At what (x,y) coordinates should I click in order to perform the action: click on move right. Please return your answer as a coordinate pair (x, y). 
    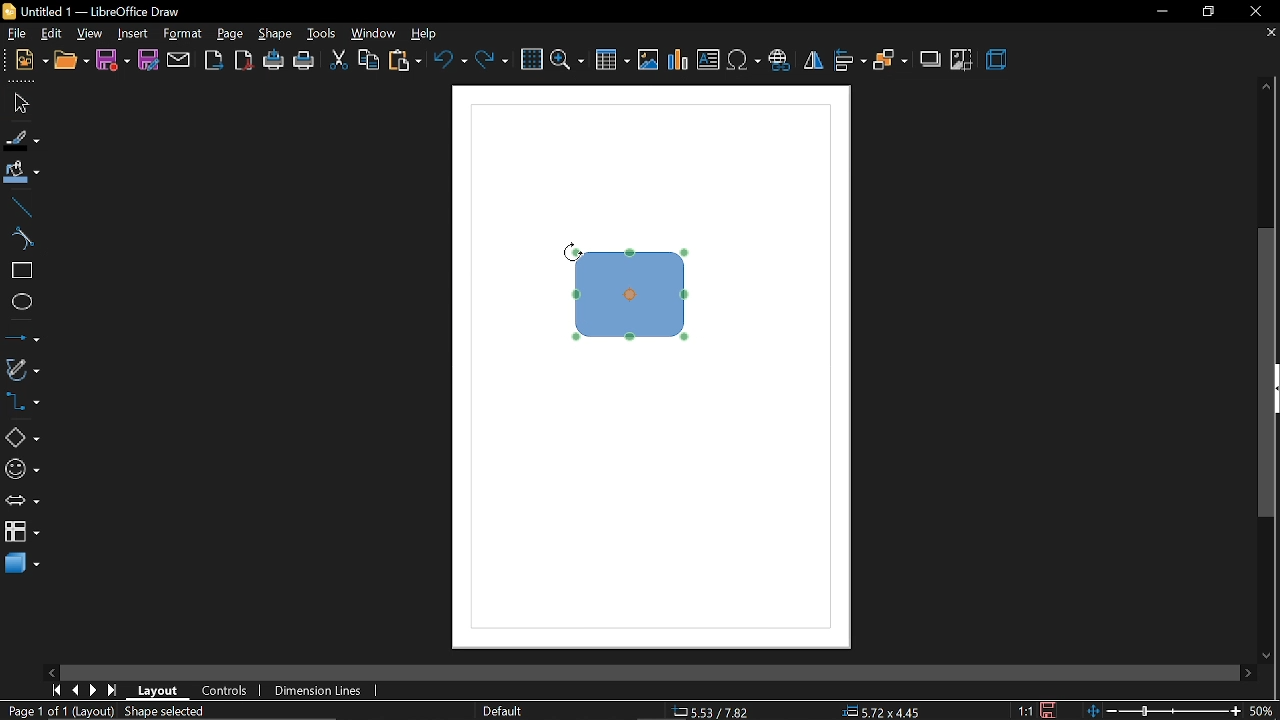
    Looking at the image, I should click on (1246, 673).